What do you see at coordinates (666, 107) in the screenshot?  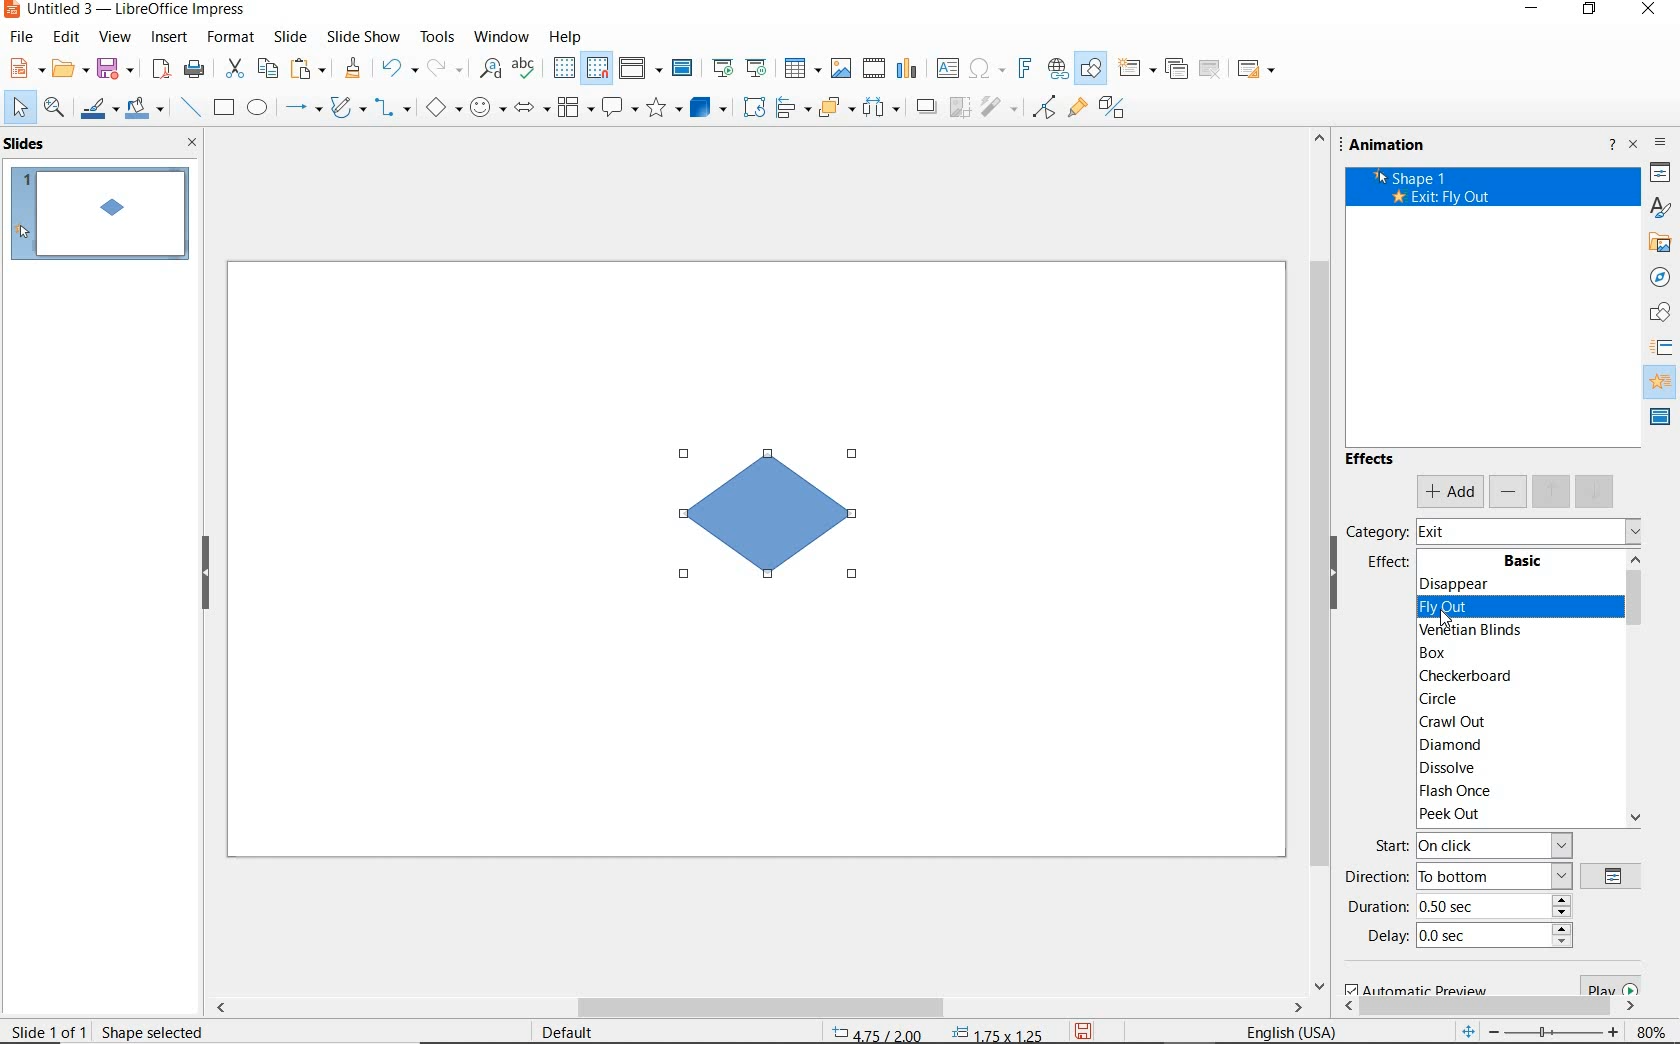 I see `stars and banners` at bounding box center [666, 107].